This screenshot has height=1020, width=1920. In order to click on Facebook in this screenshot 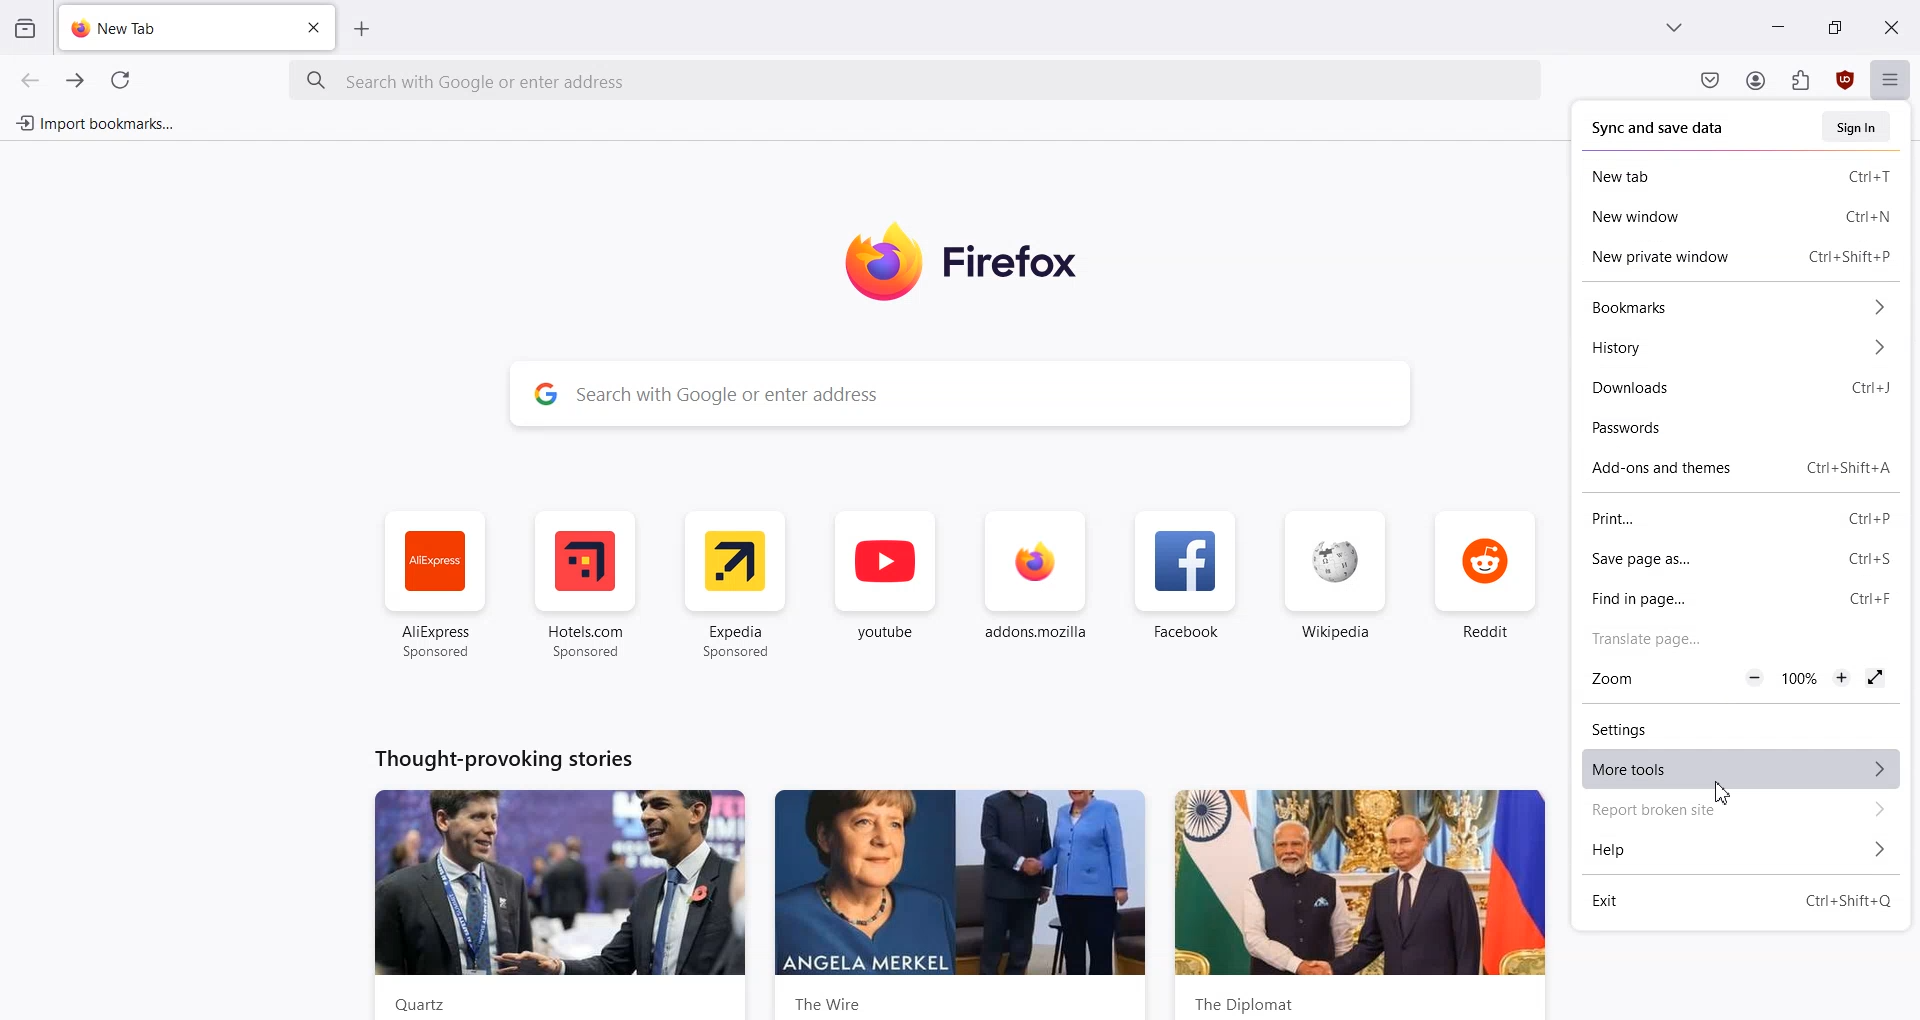, I will do `click(1187, 586)`.